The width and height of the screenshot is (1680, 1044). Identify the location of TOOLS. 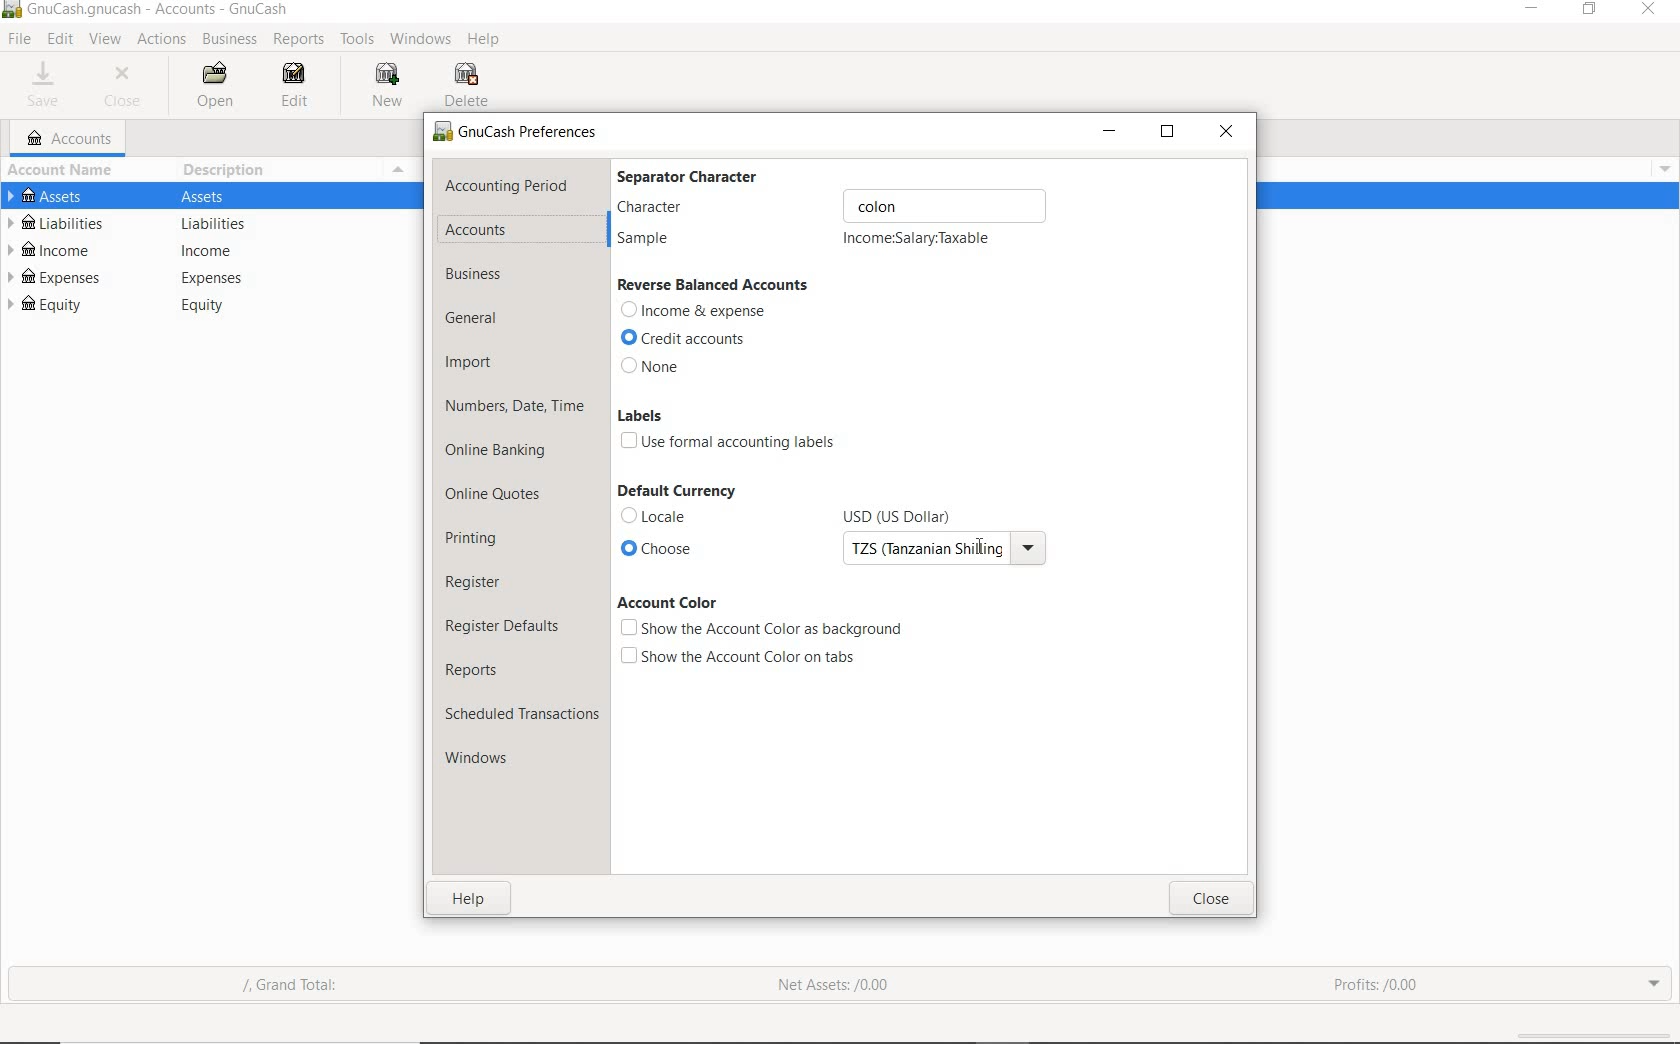
(355, 40).